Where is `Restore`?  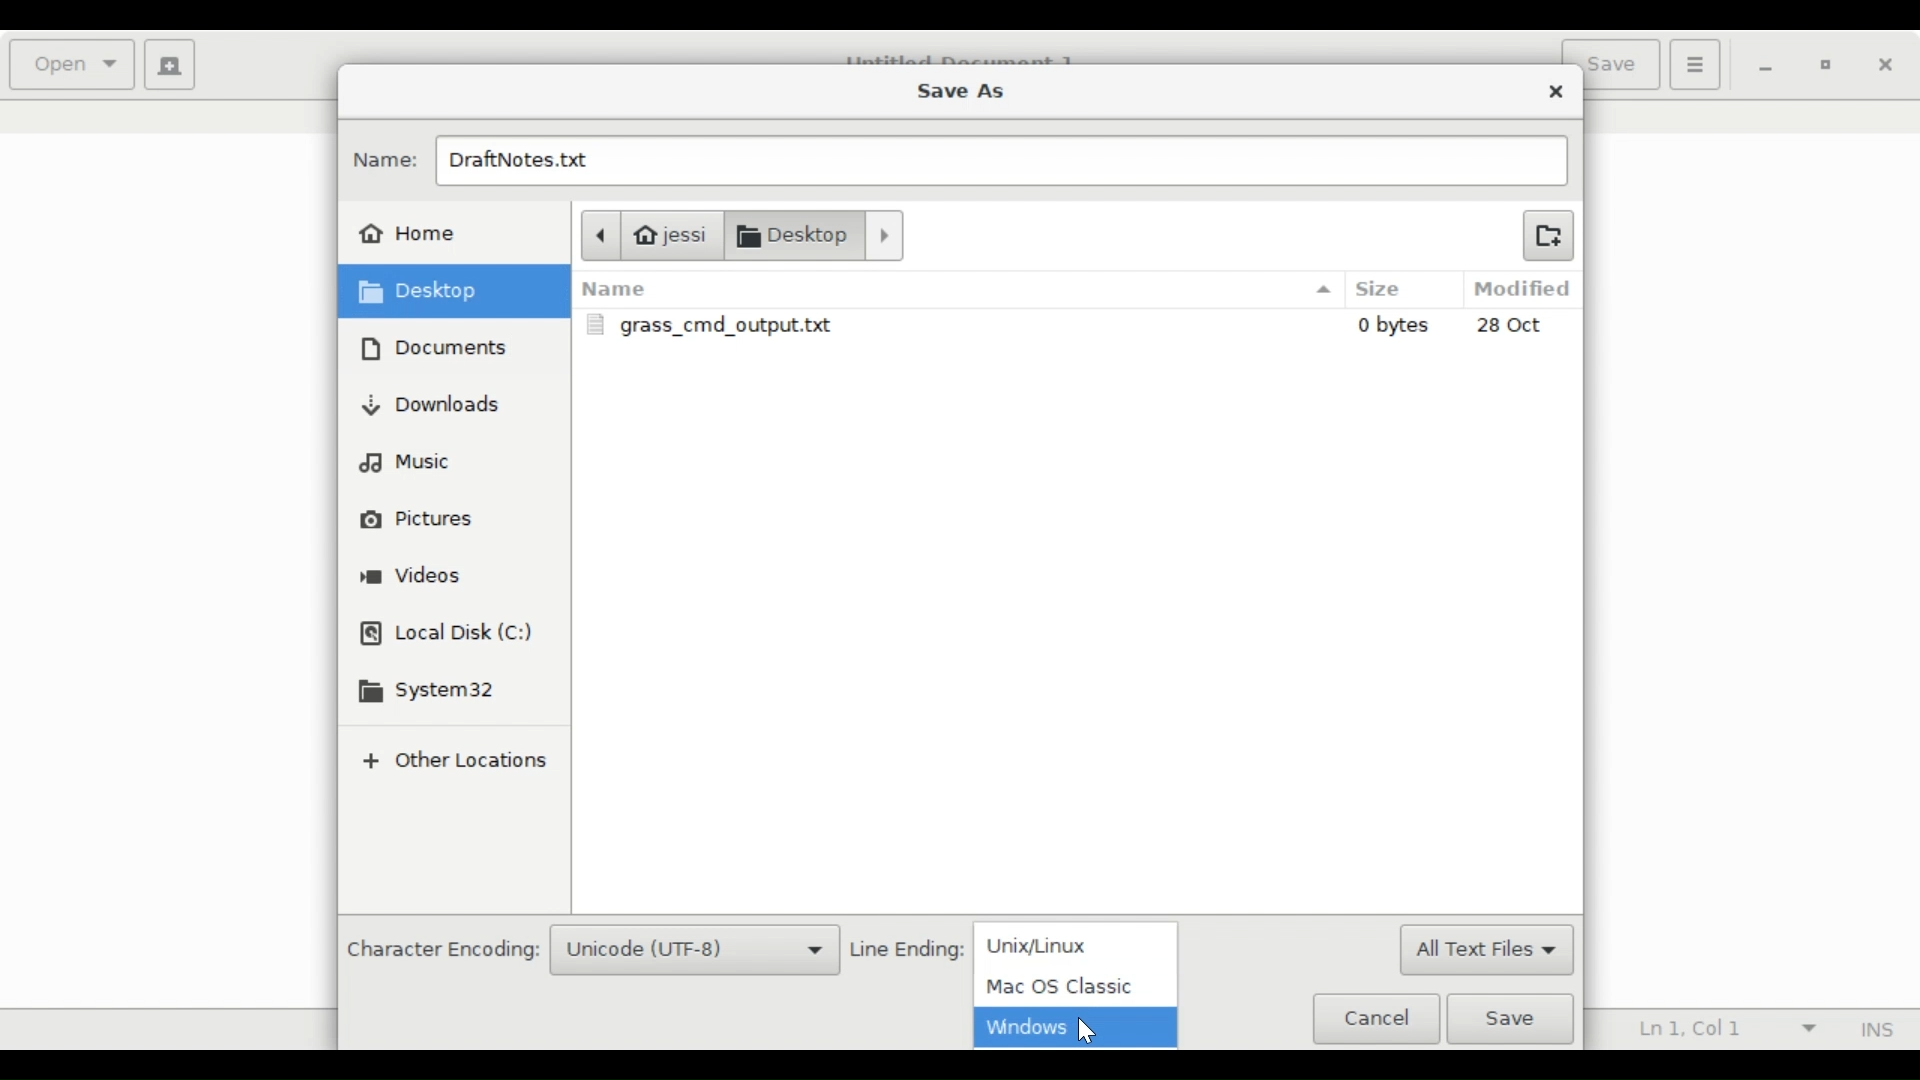
Restore is located at coordinates (1828, 68).